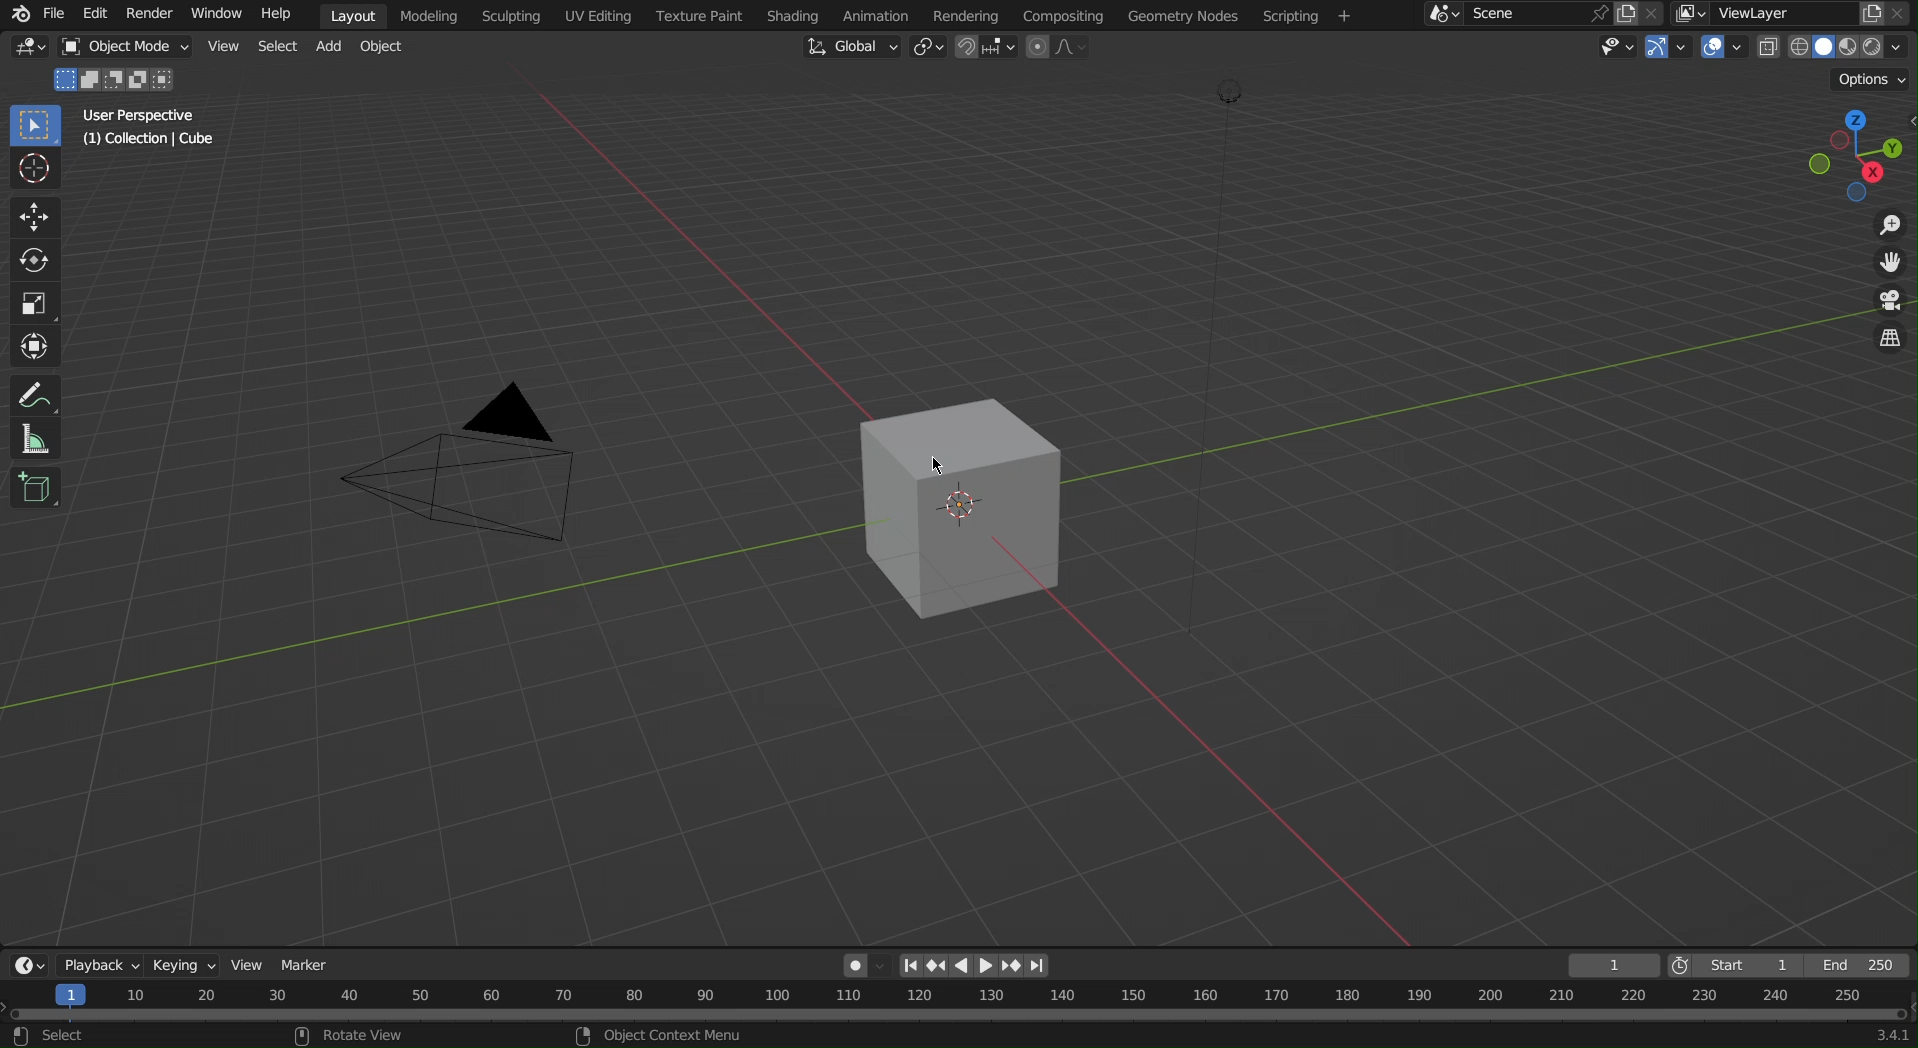  Describe the element at coordinates (926, 50) in the screenshot. I see `Transform Pivot Point` at that location.